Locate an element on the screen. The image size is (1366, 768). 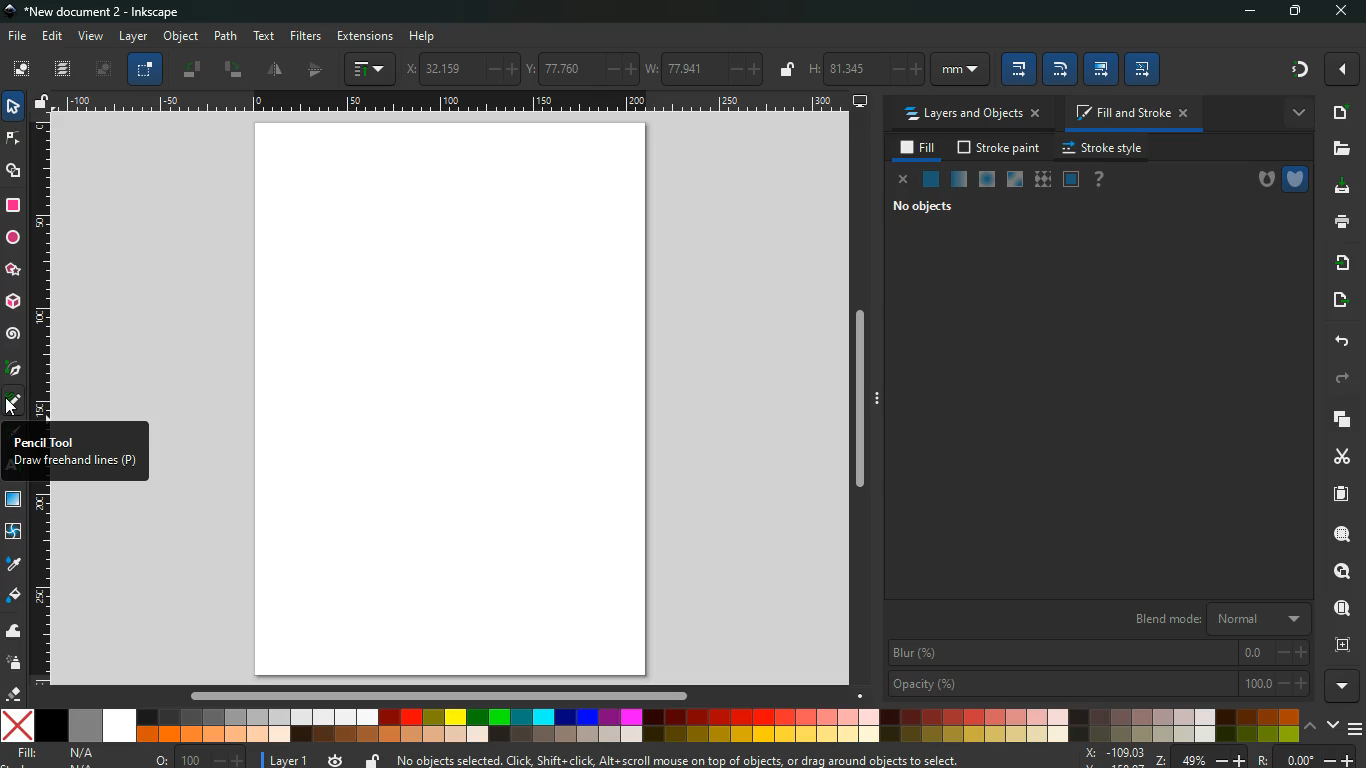
menu is located at coordinates (1356, 730).